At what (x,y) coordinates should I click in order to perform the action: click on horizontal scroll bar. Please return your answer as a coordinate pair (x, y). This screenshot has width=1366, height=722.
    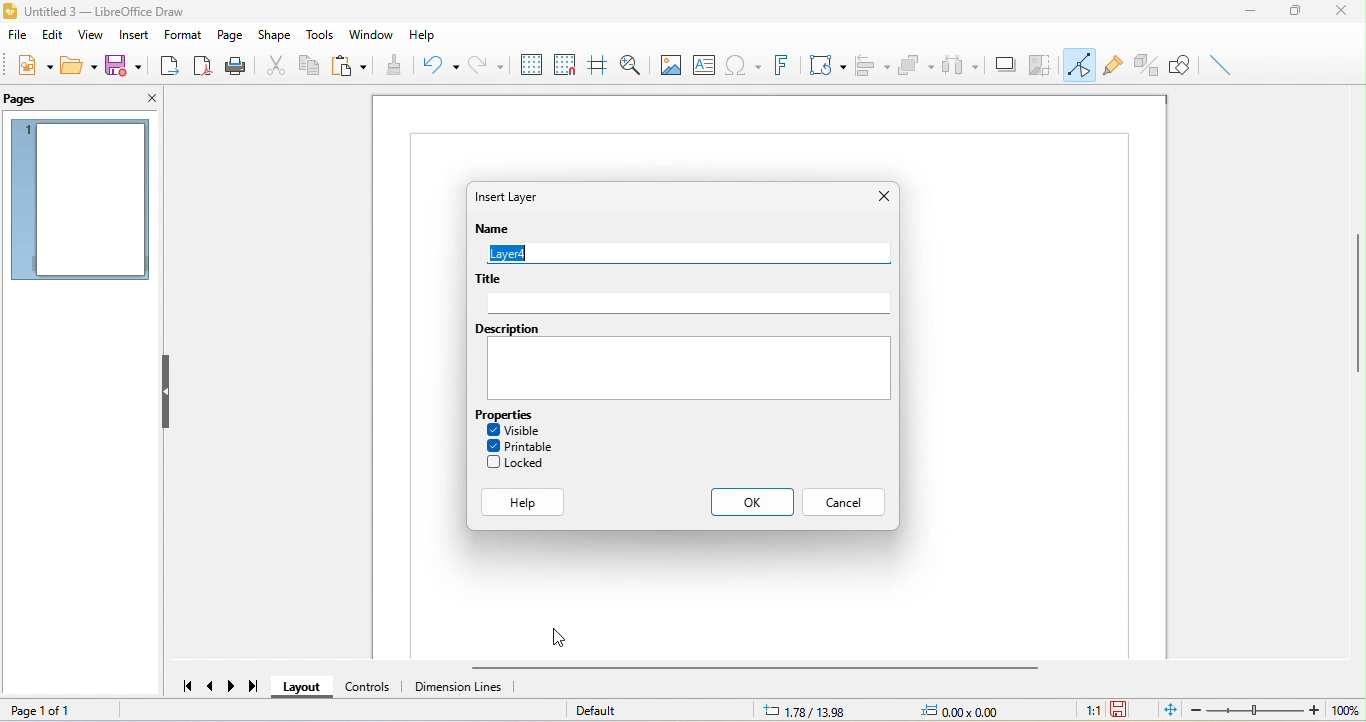
    Looking at the image, I should click on (765, 667).